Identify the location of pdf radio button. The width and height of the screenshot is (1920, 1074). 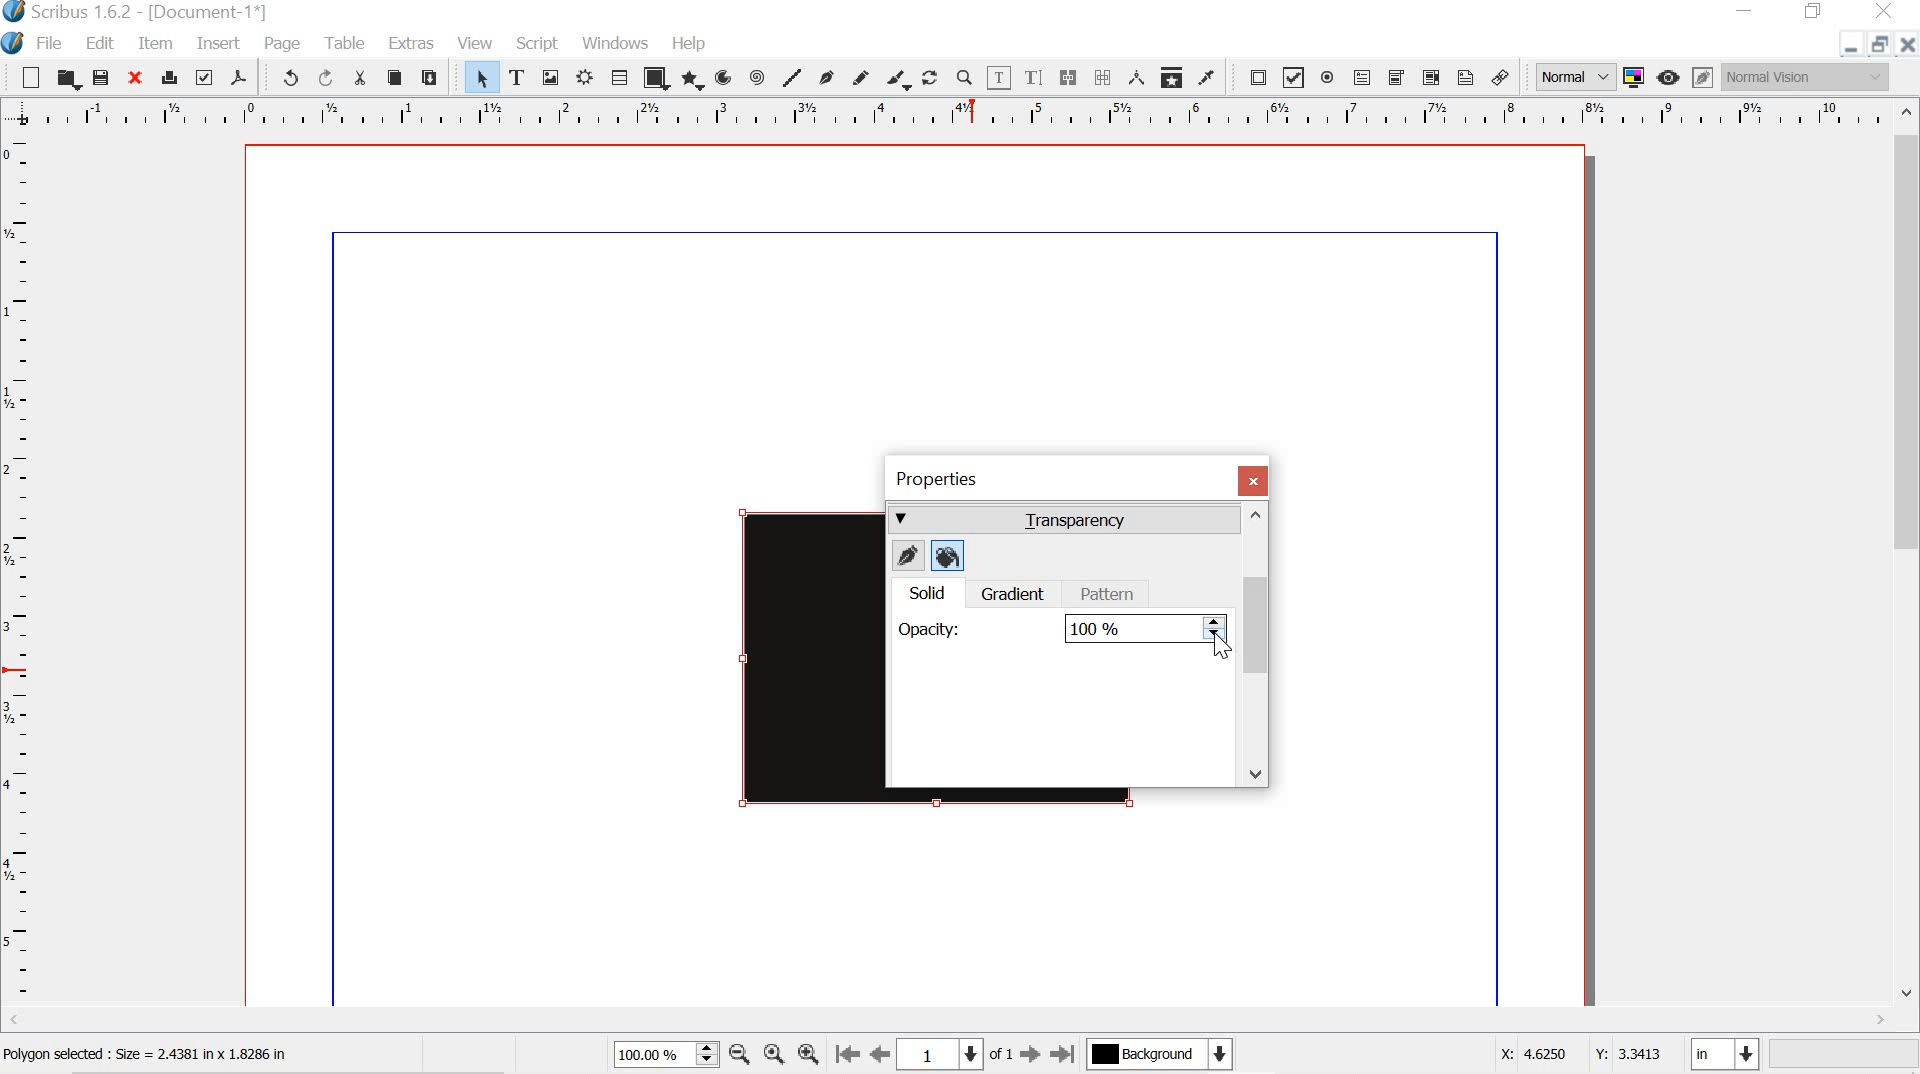
(1328, 77).